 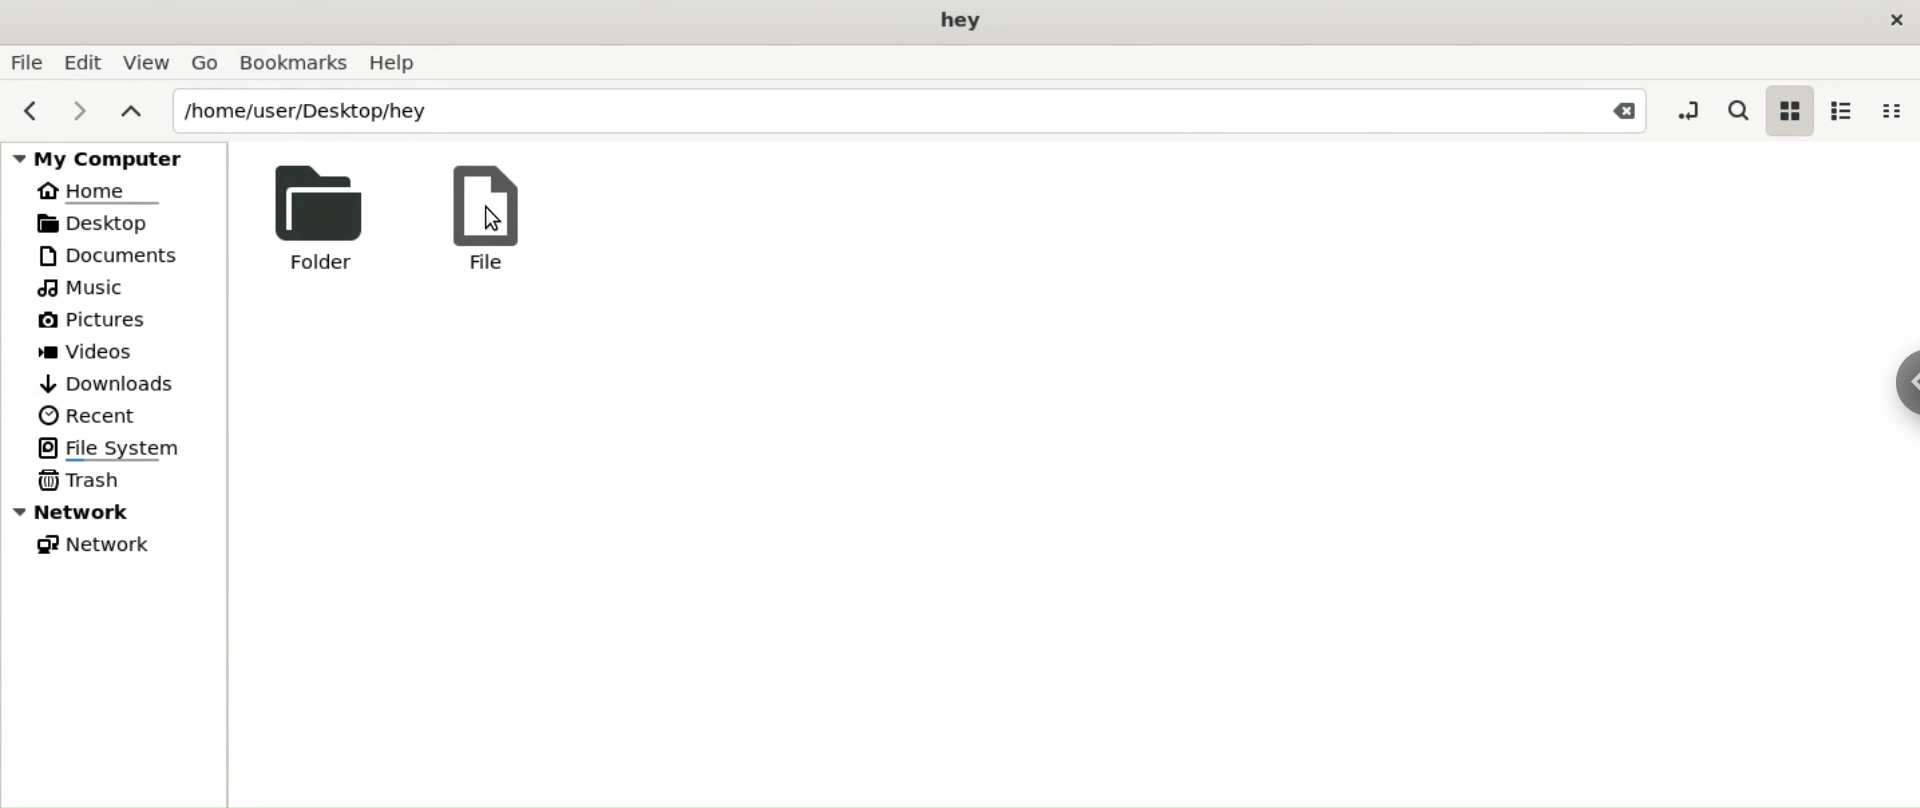 I want to click on parent folders, so click(x=127, y=114).